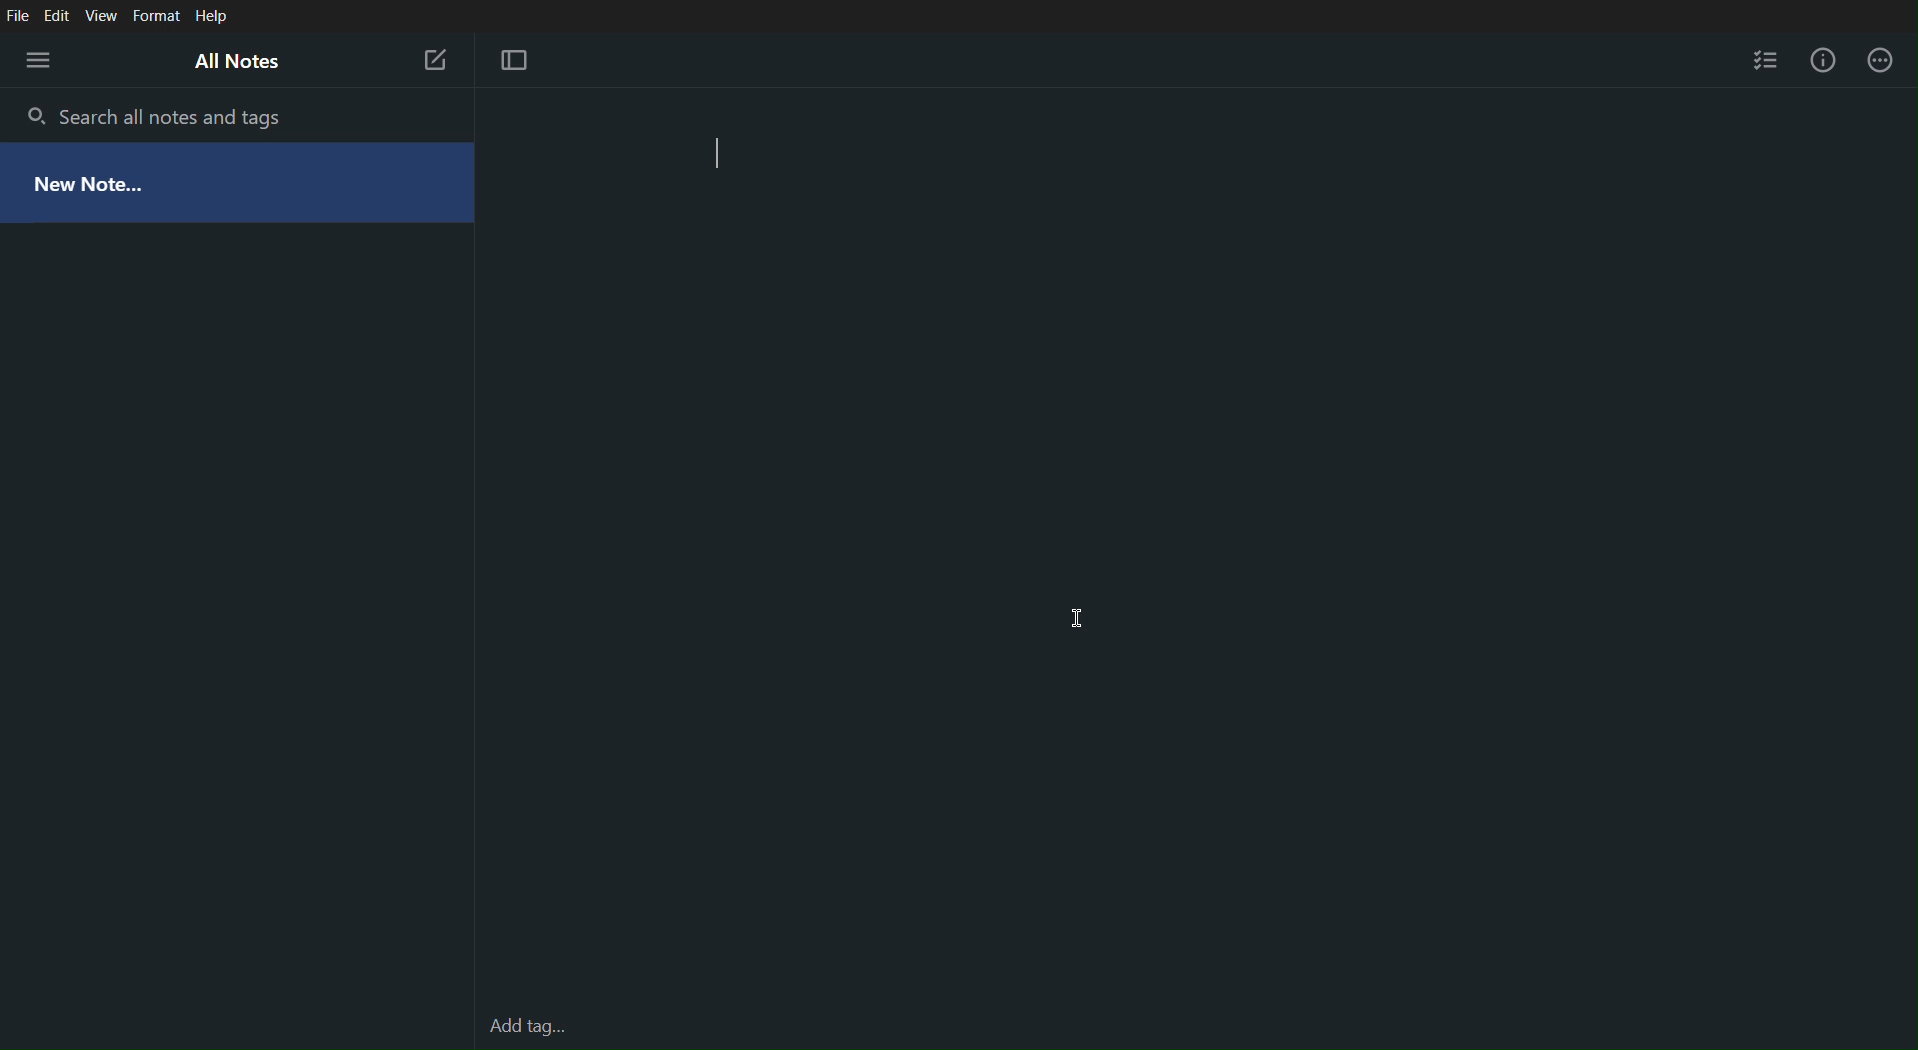 The width and height of the screenshot is (1918, 1050). I want to click on New Note, so click(177, 185).